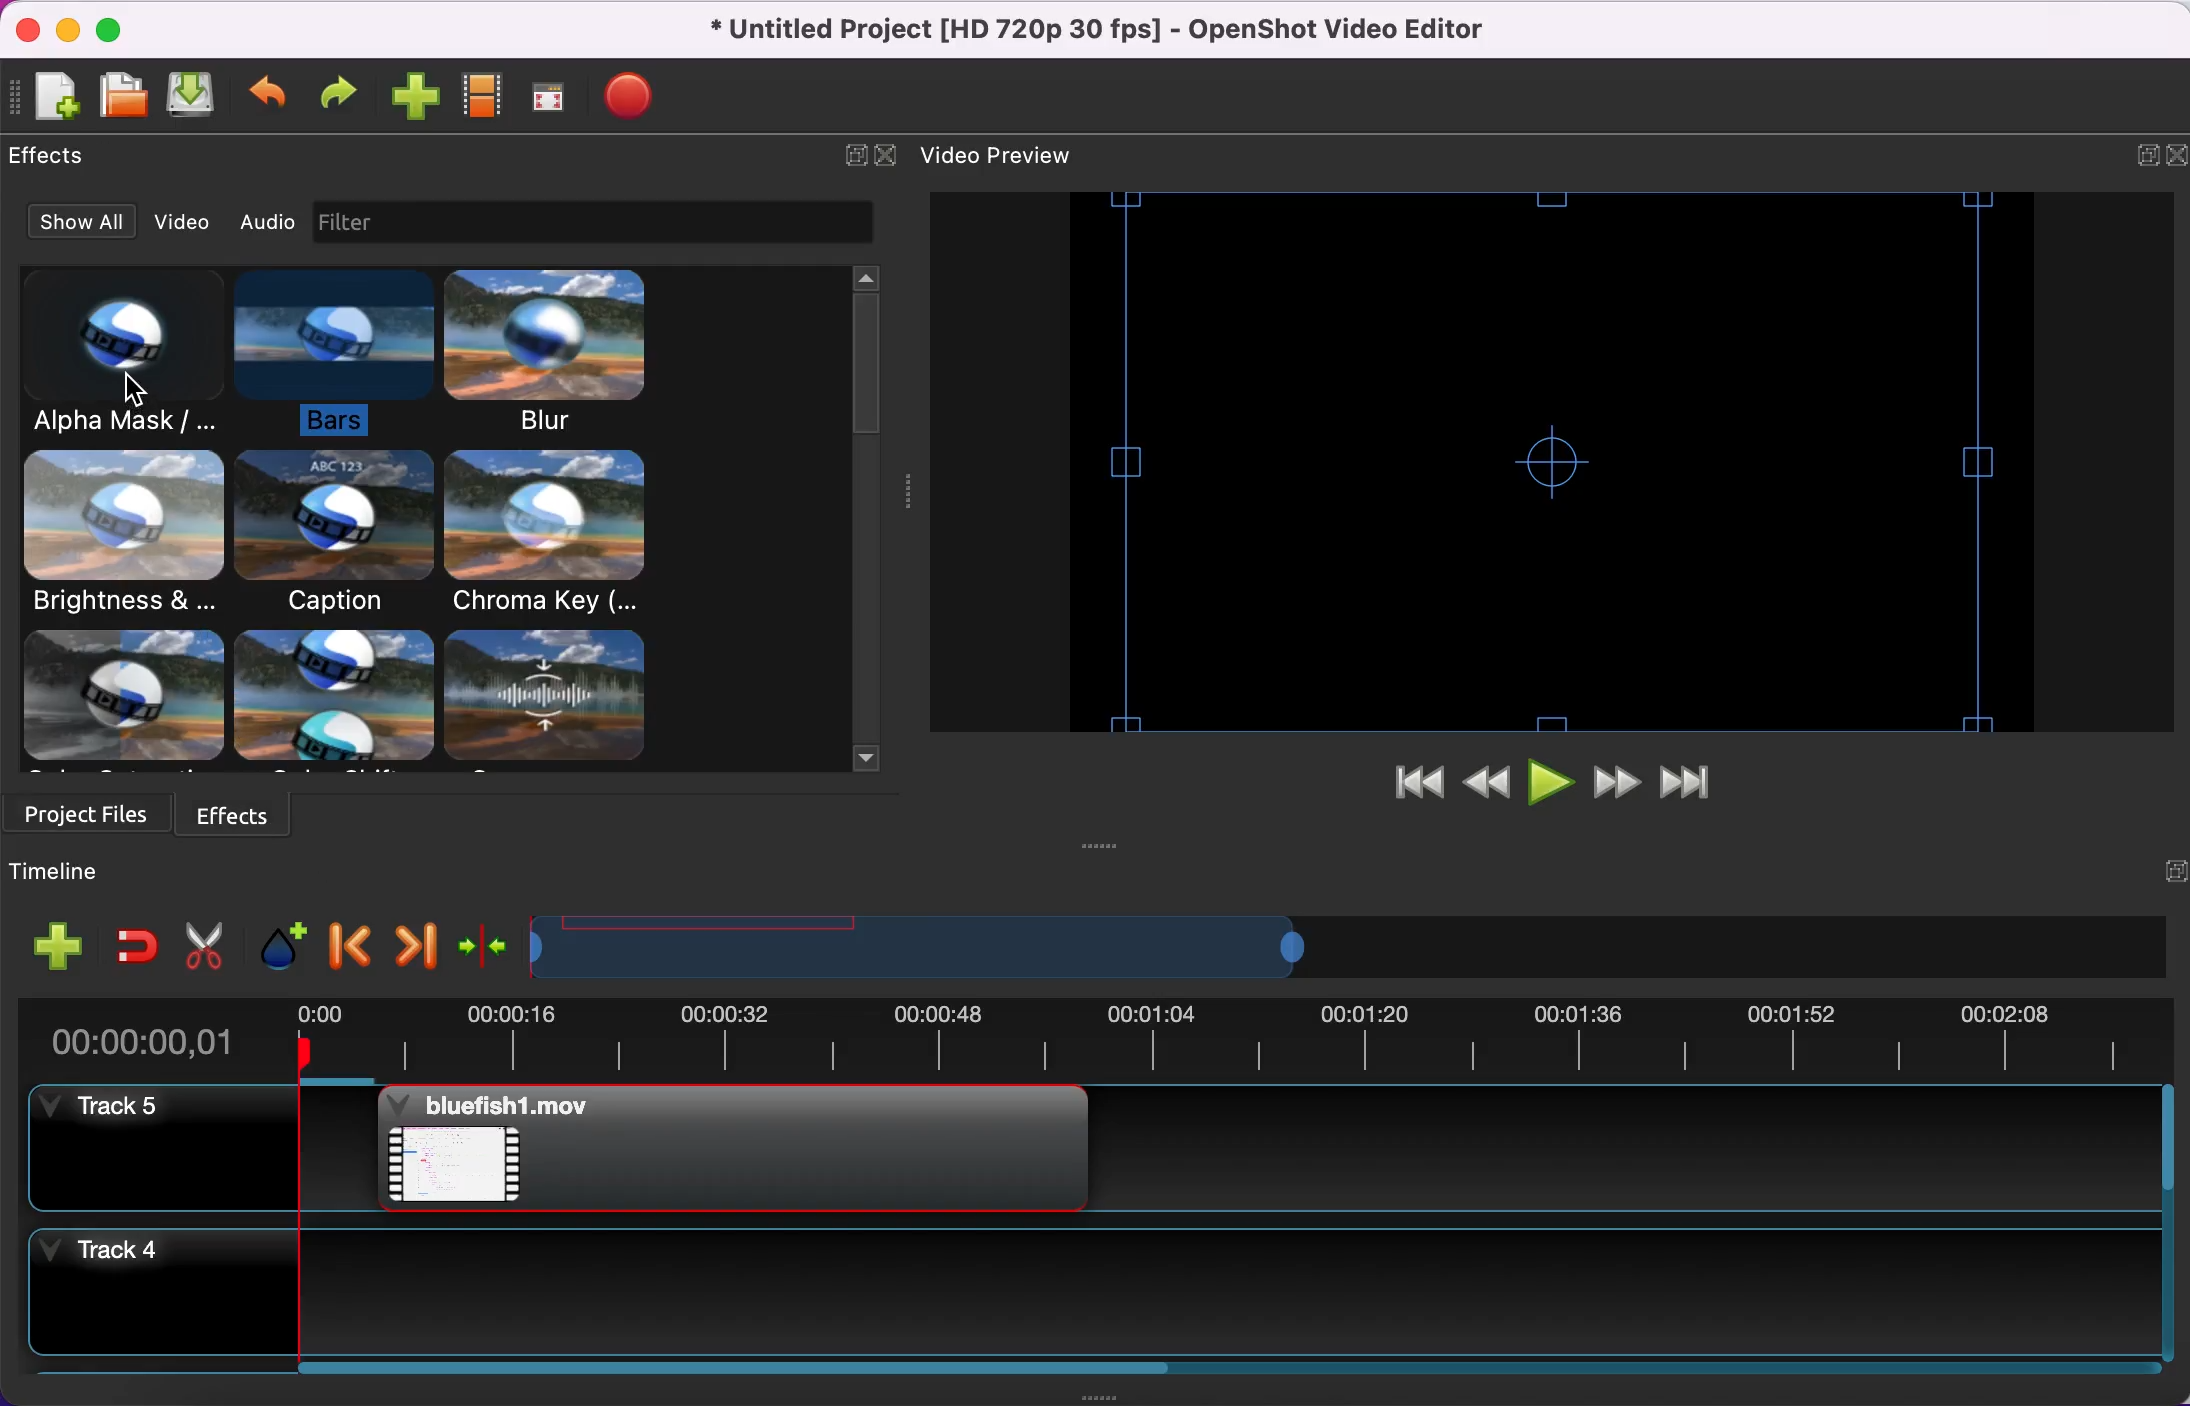  Describe the element at coordinates (1102, 1158) in the screenshot. I see `track 5` at that location.